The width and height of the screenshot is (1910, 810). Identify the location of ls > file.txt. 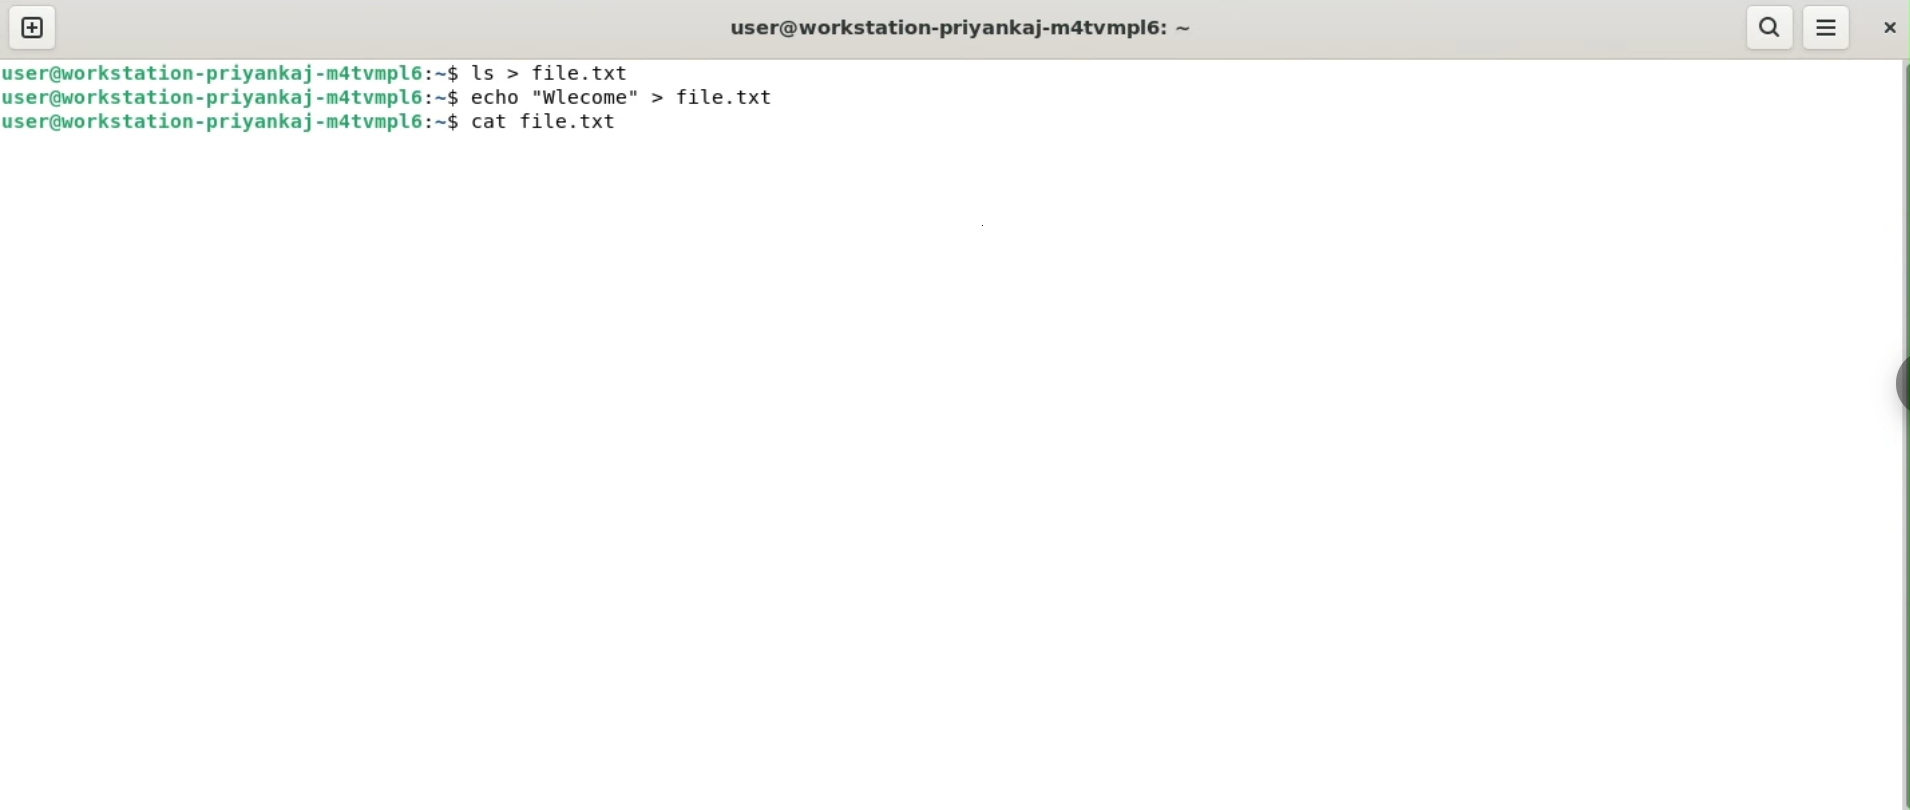
(563, 72).